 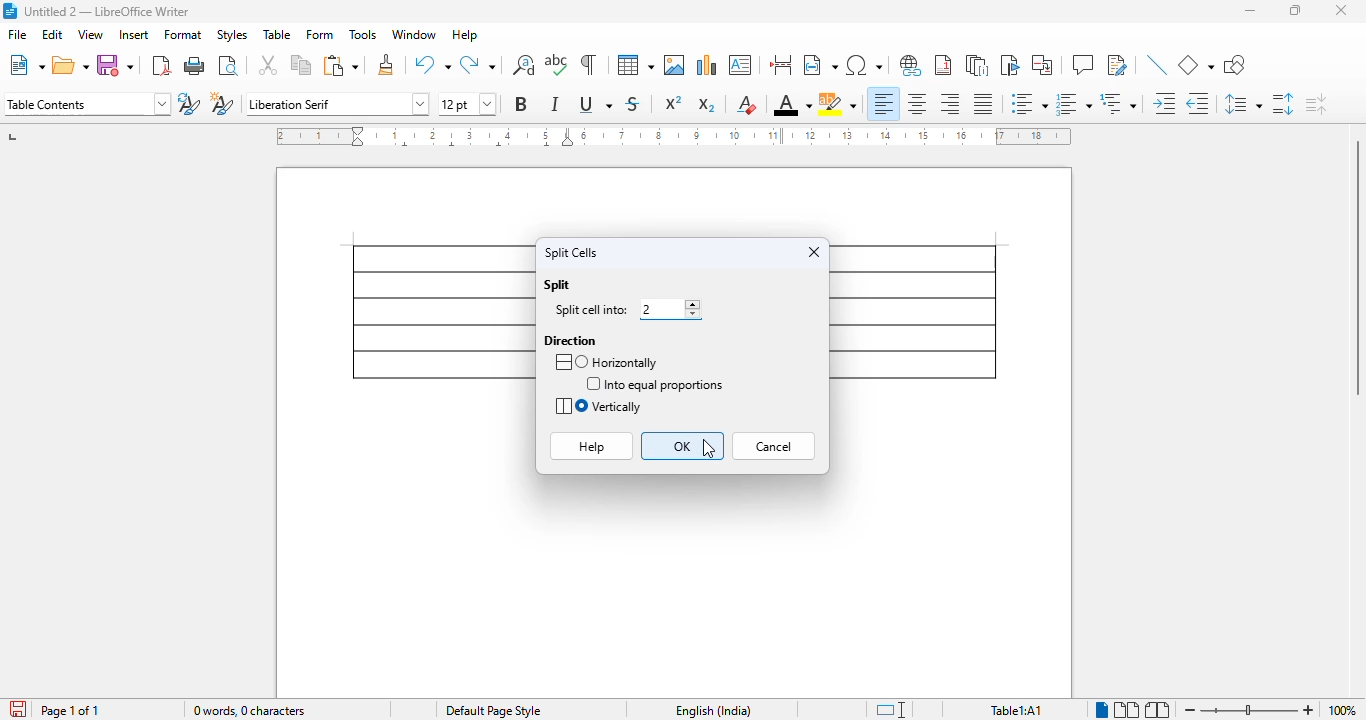 What do you see at coordinates (673, 136) in the screenshot?
I see `ruler` at bounding box center [673, 136].